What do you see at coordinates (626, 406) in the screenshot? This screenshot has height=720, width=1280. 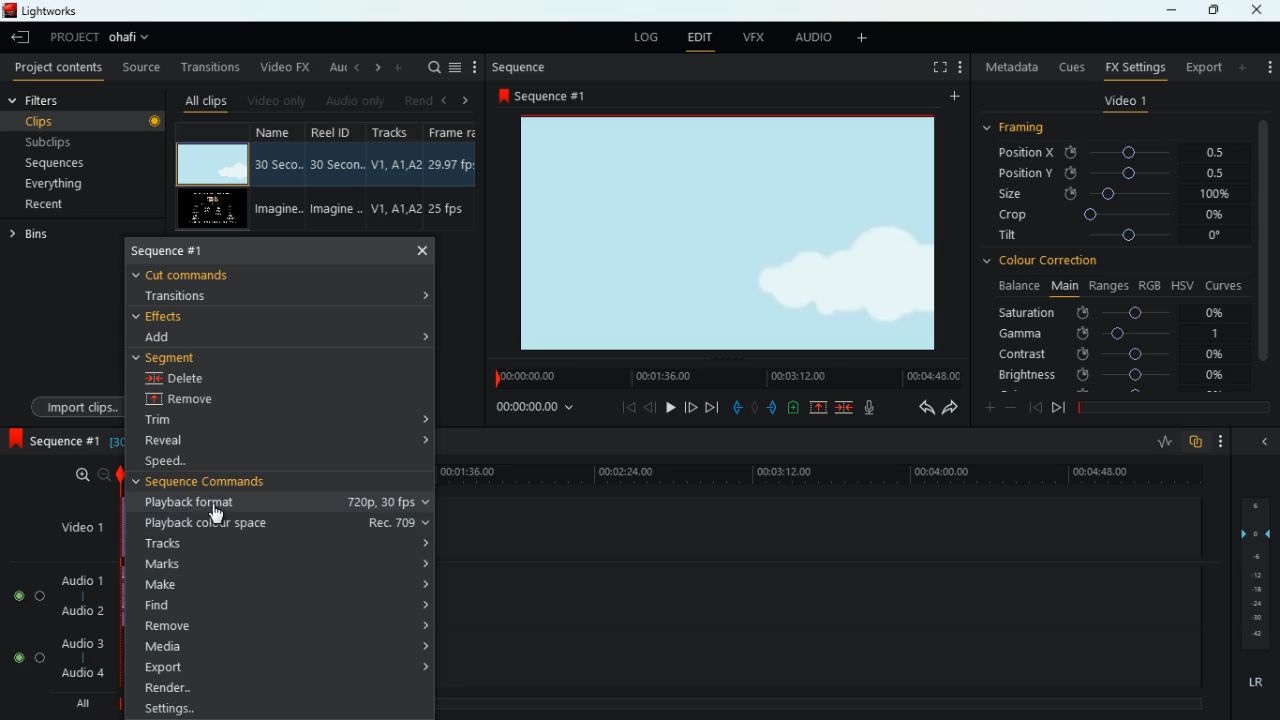 I see `beggining` at bounding box center [626, 406].